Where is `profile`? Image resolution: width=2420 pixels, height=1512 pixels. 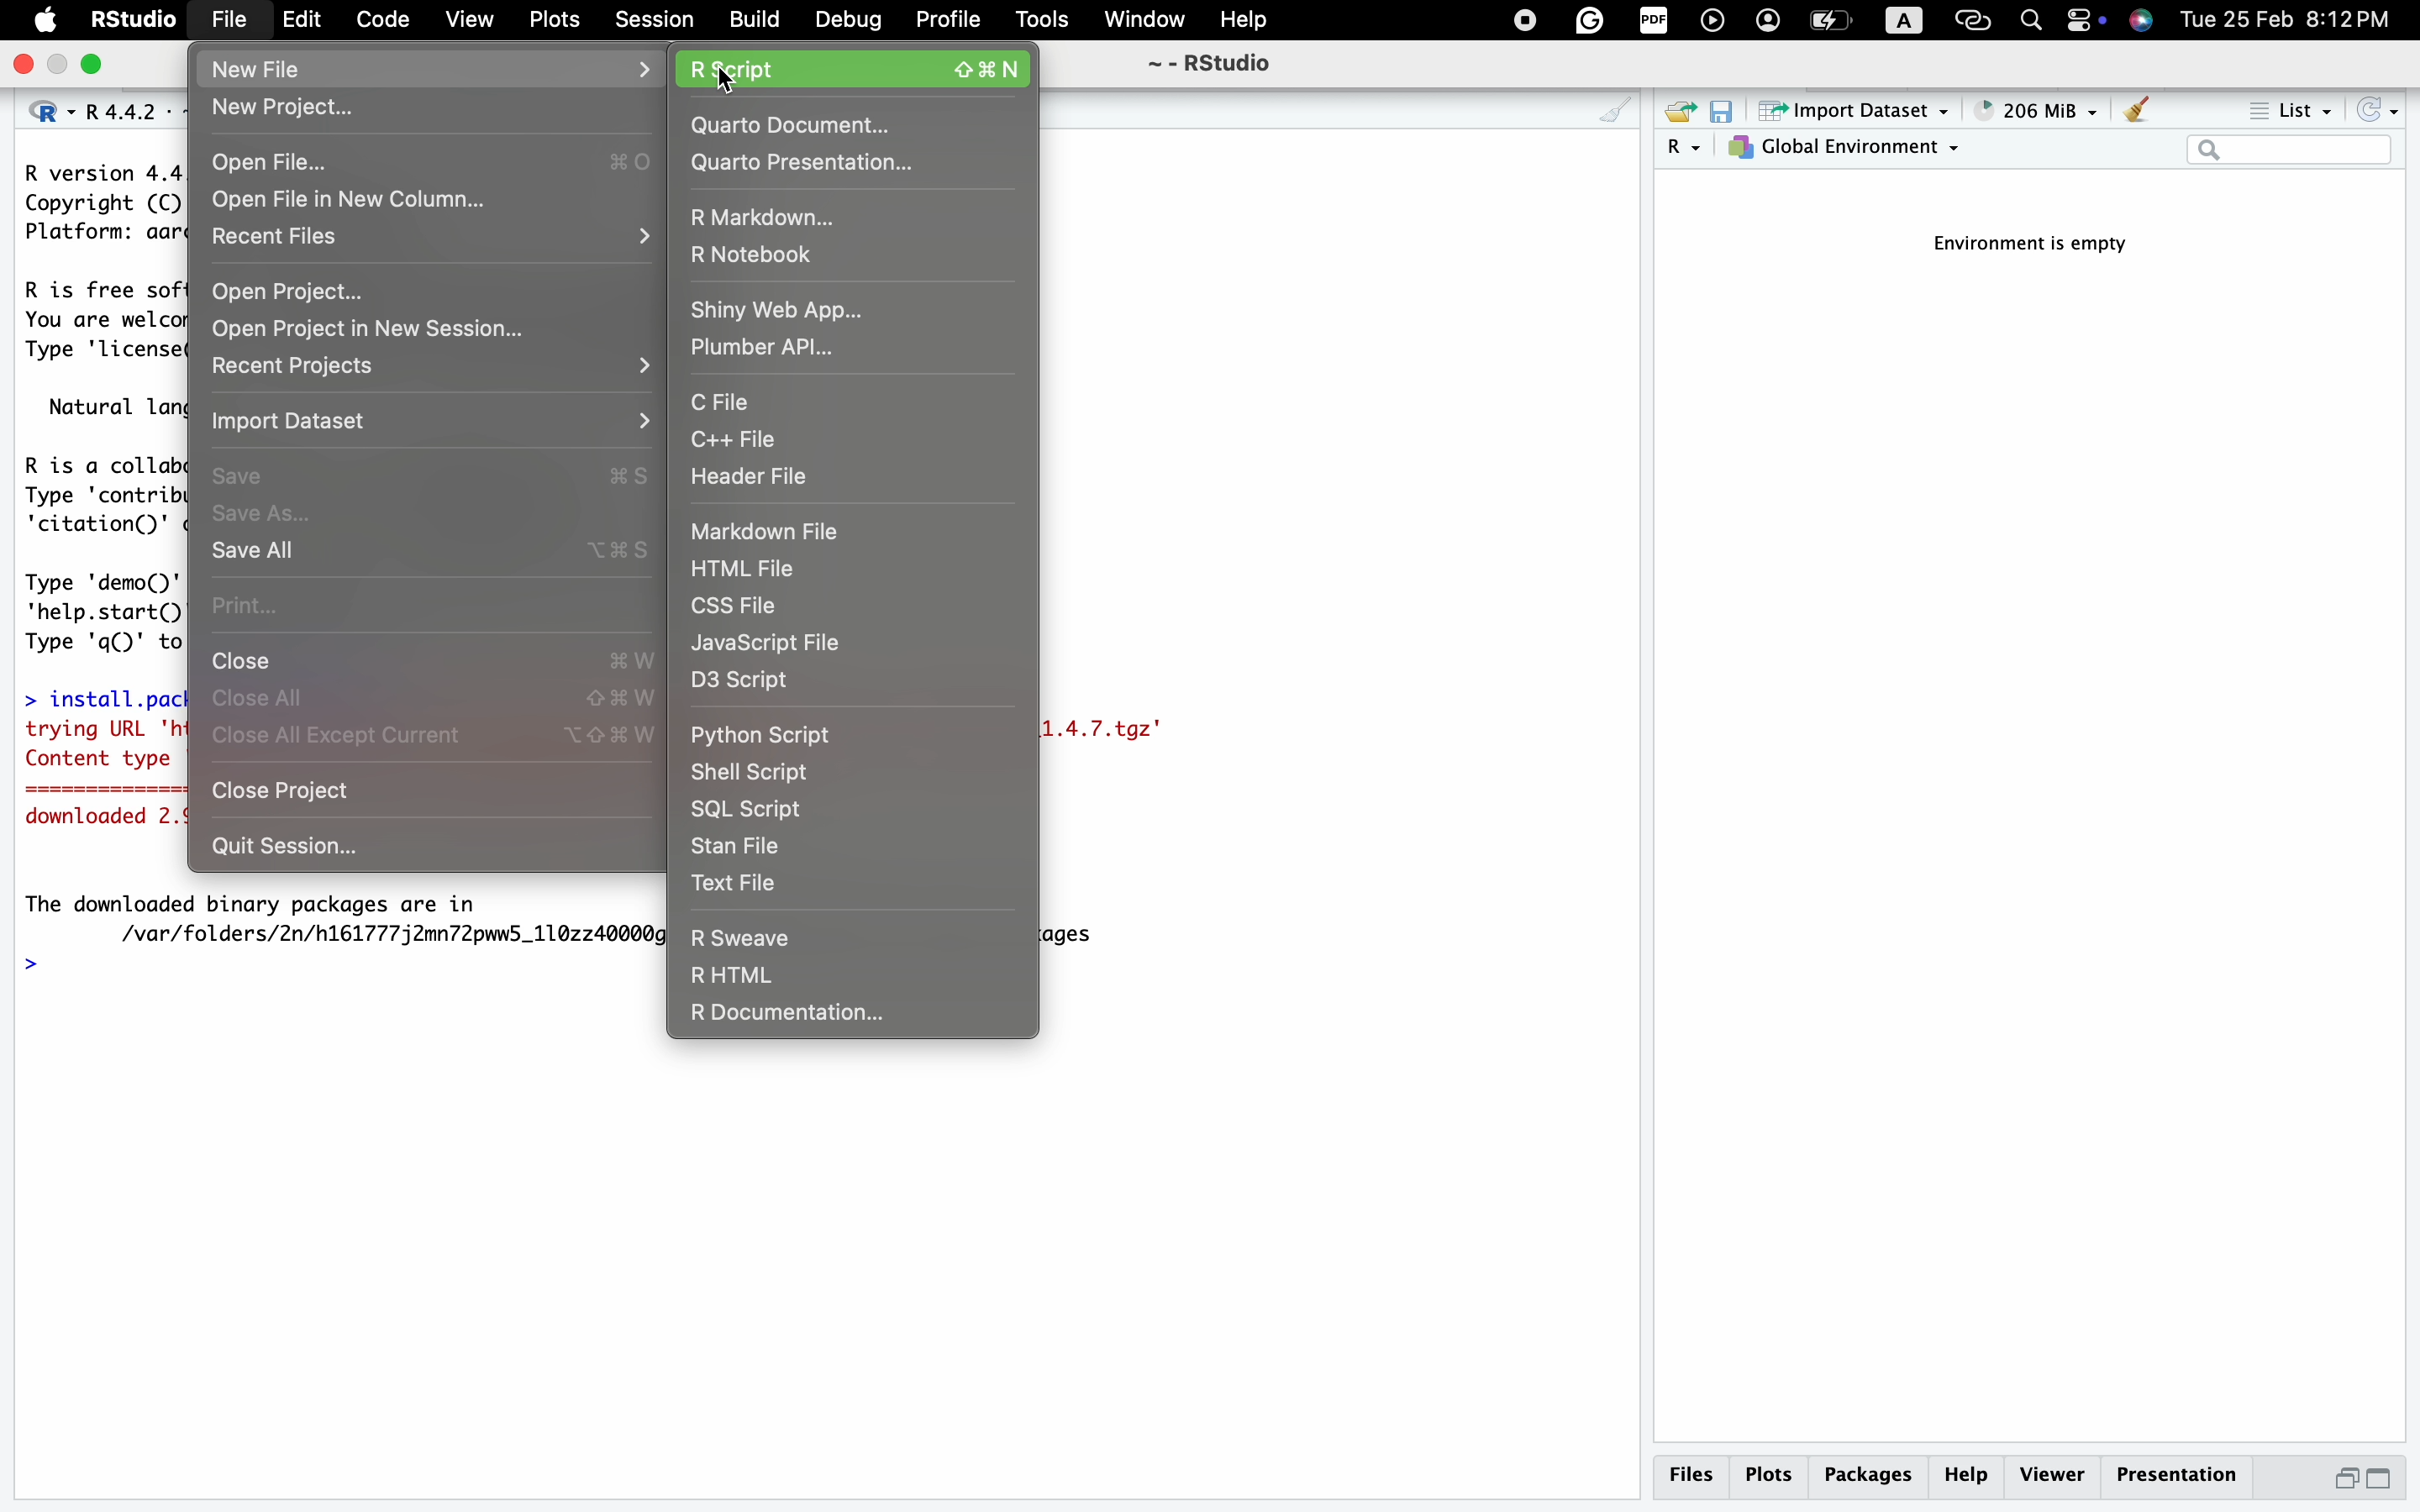 profile is located at coordinates (949, 22).